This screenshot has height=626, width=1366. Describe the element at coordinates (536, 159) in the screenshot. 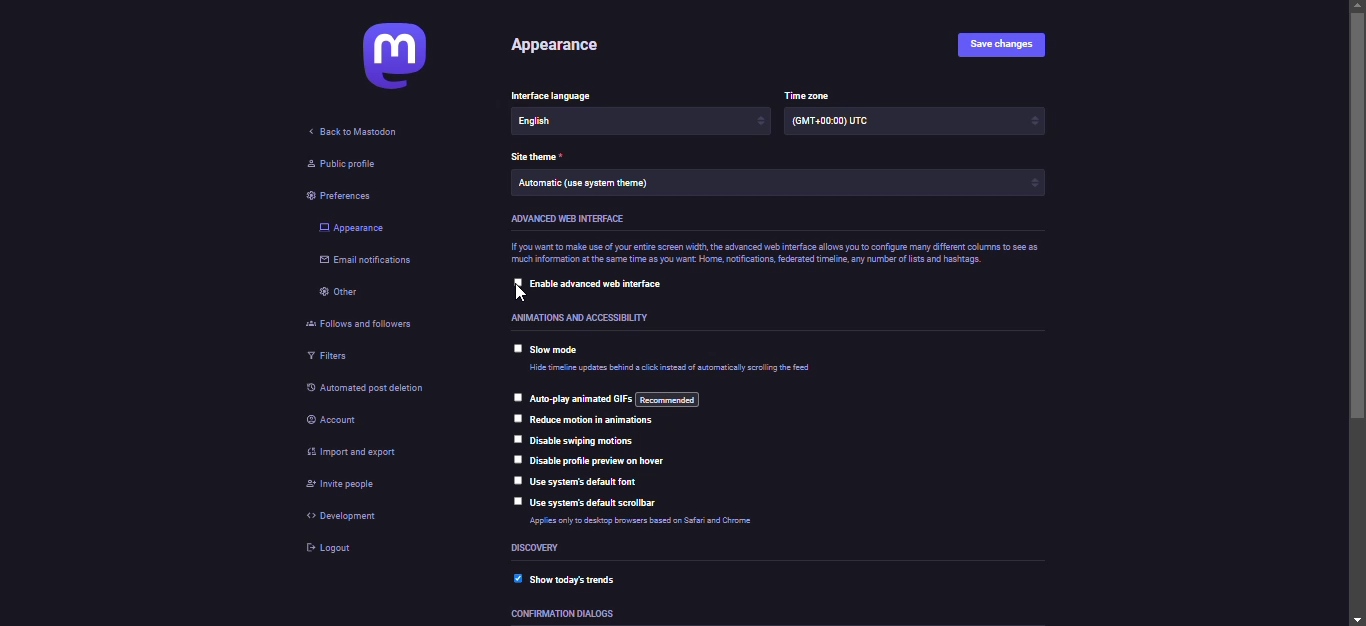

I see `theme` at that location.